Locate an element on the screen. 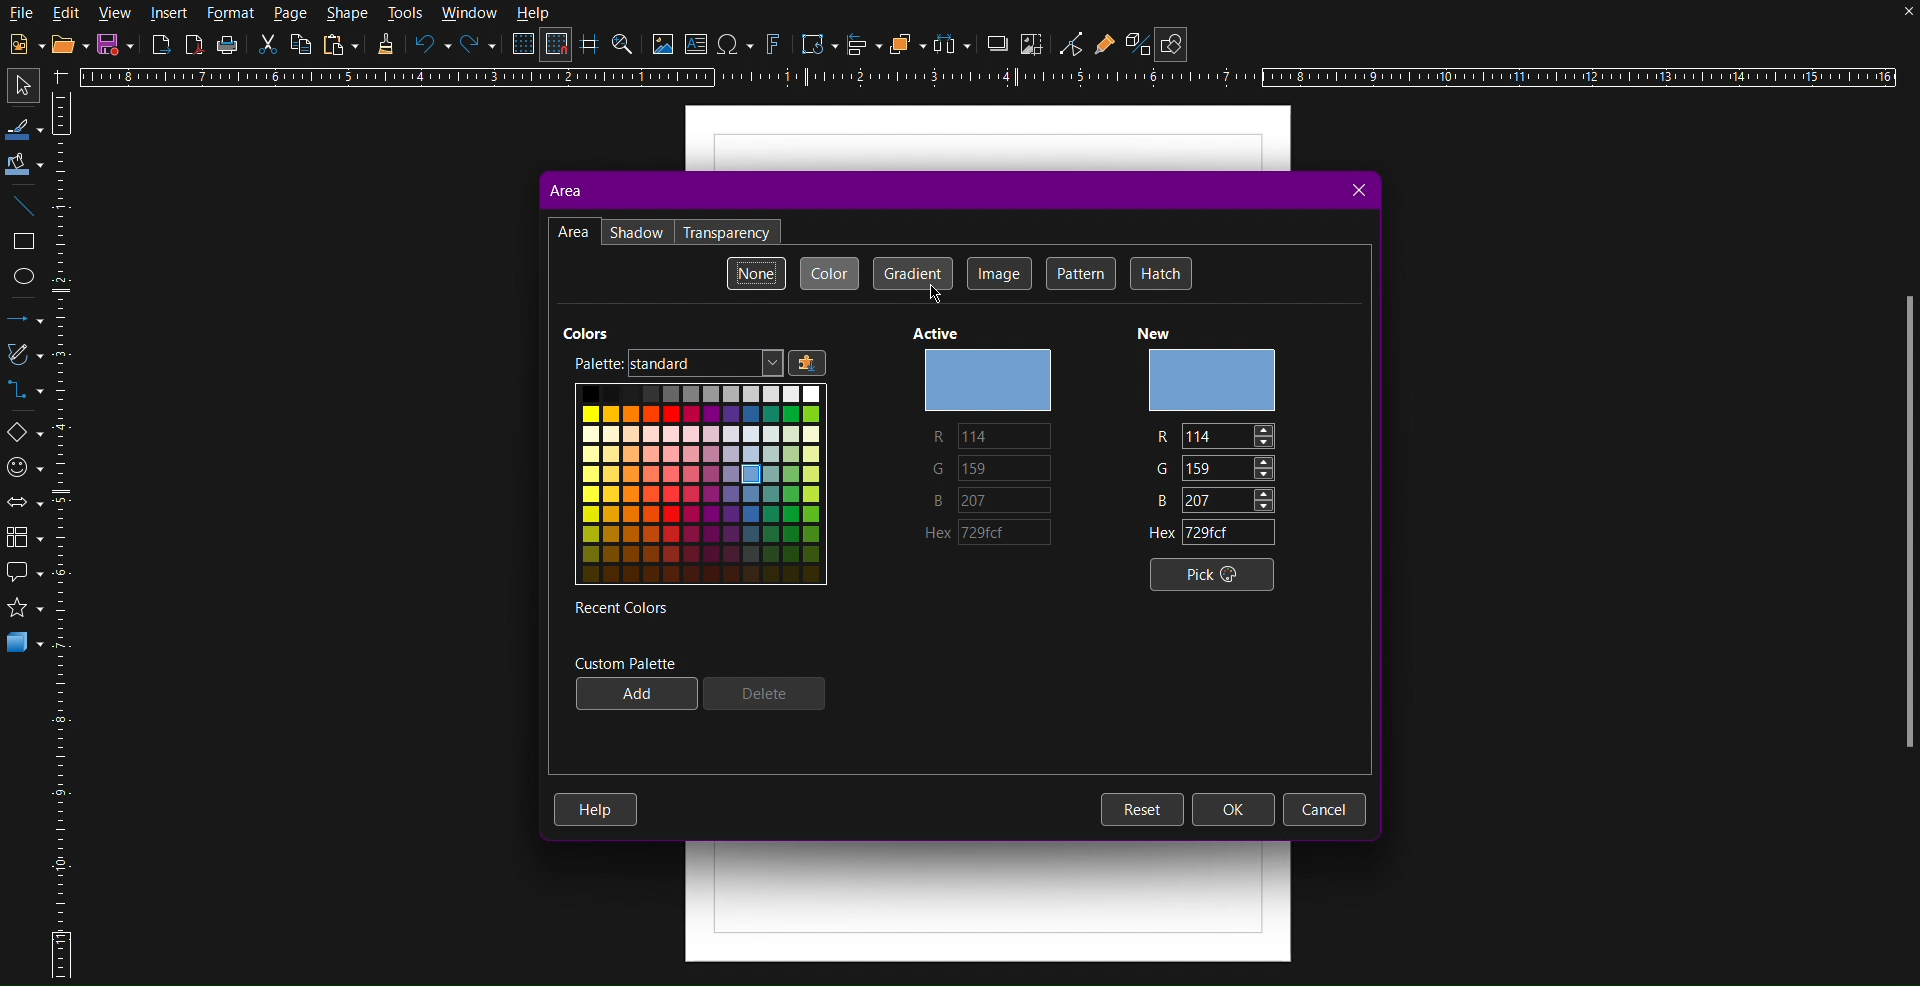 The height and width of the screenshot is (986, 1920). Line Color is located at coordinates (23, 127).